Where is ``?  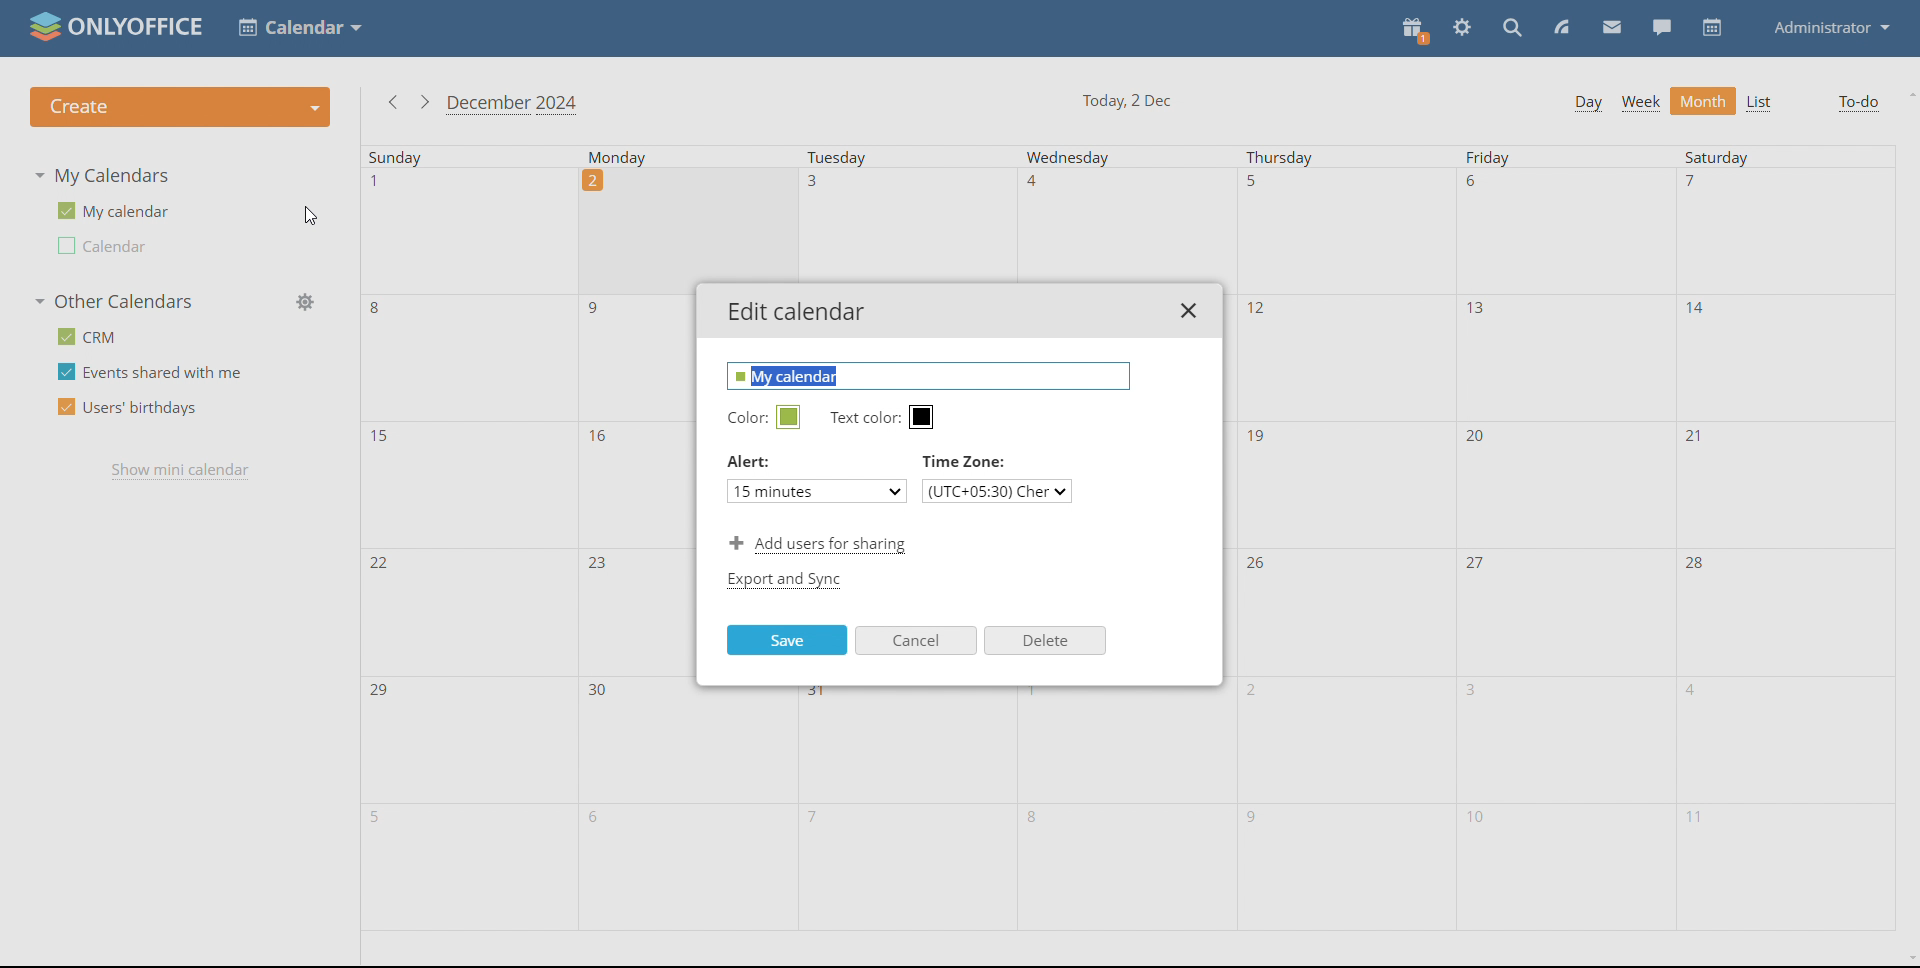  is located at coordinates (909, 227).